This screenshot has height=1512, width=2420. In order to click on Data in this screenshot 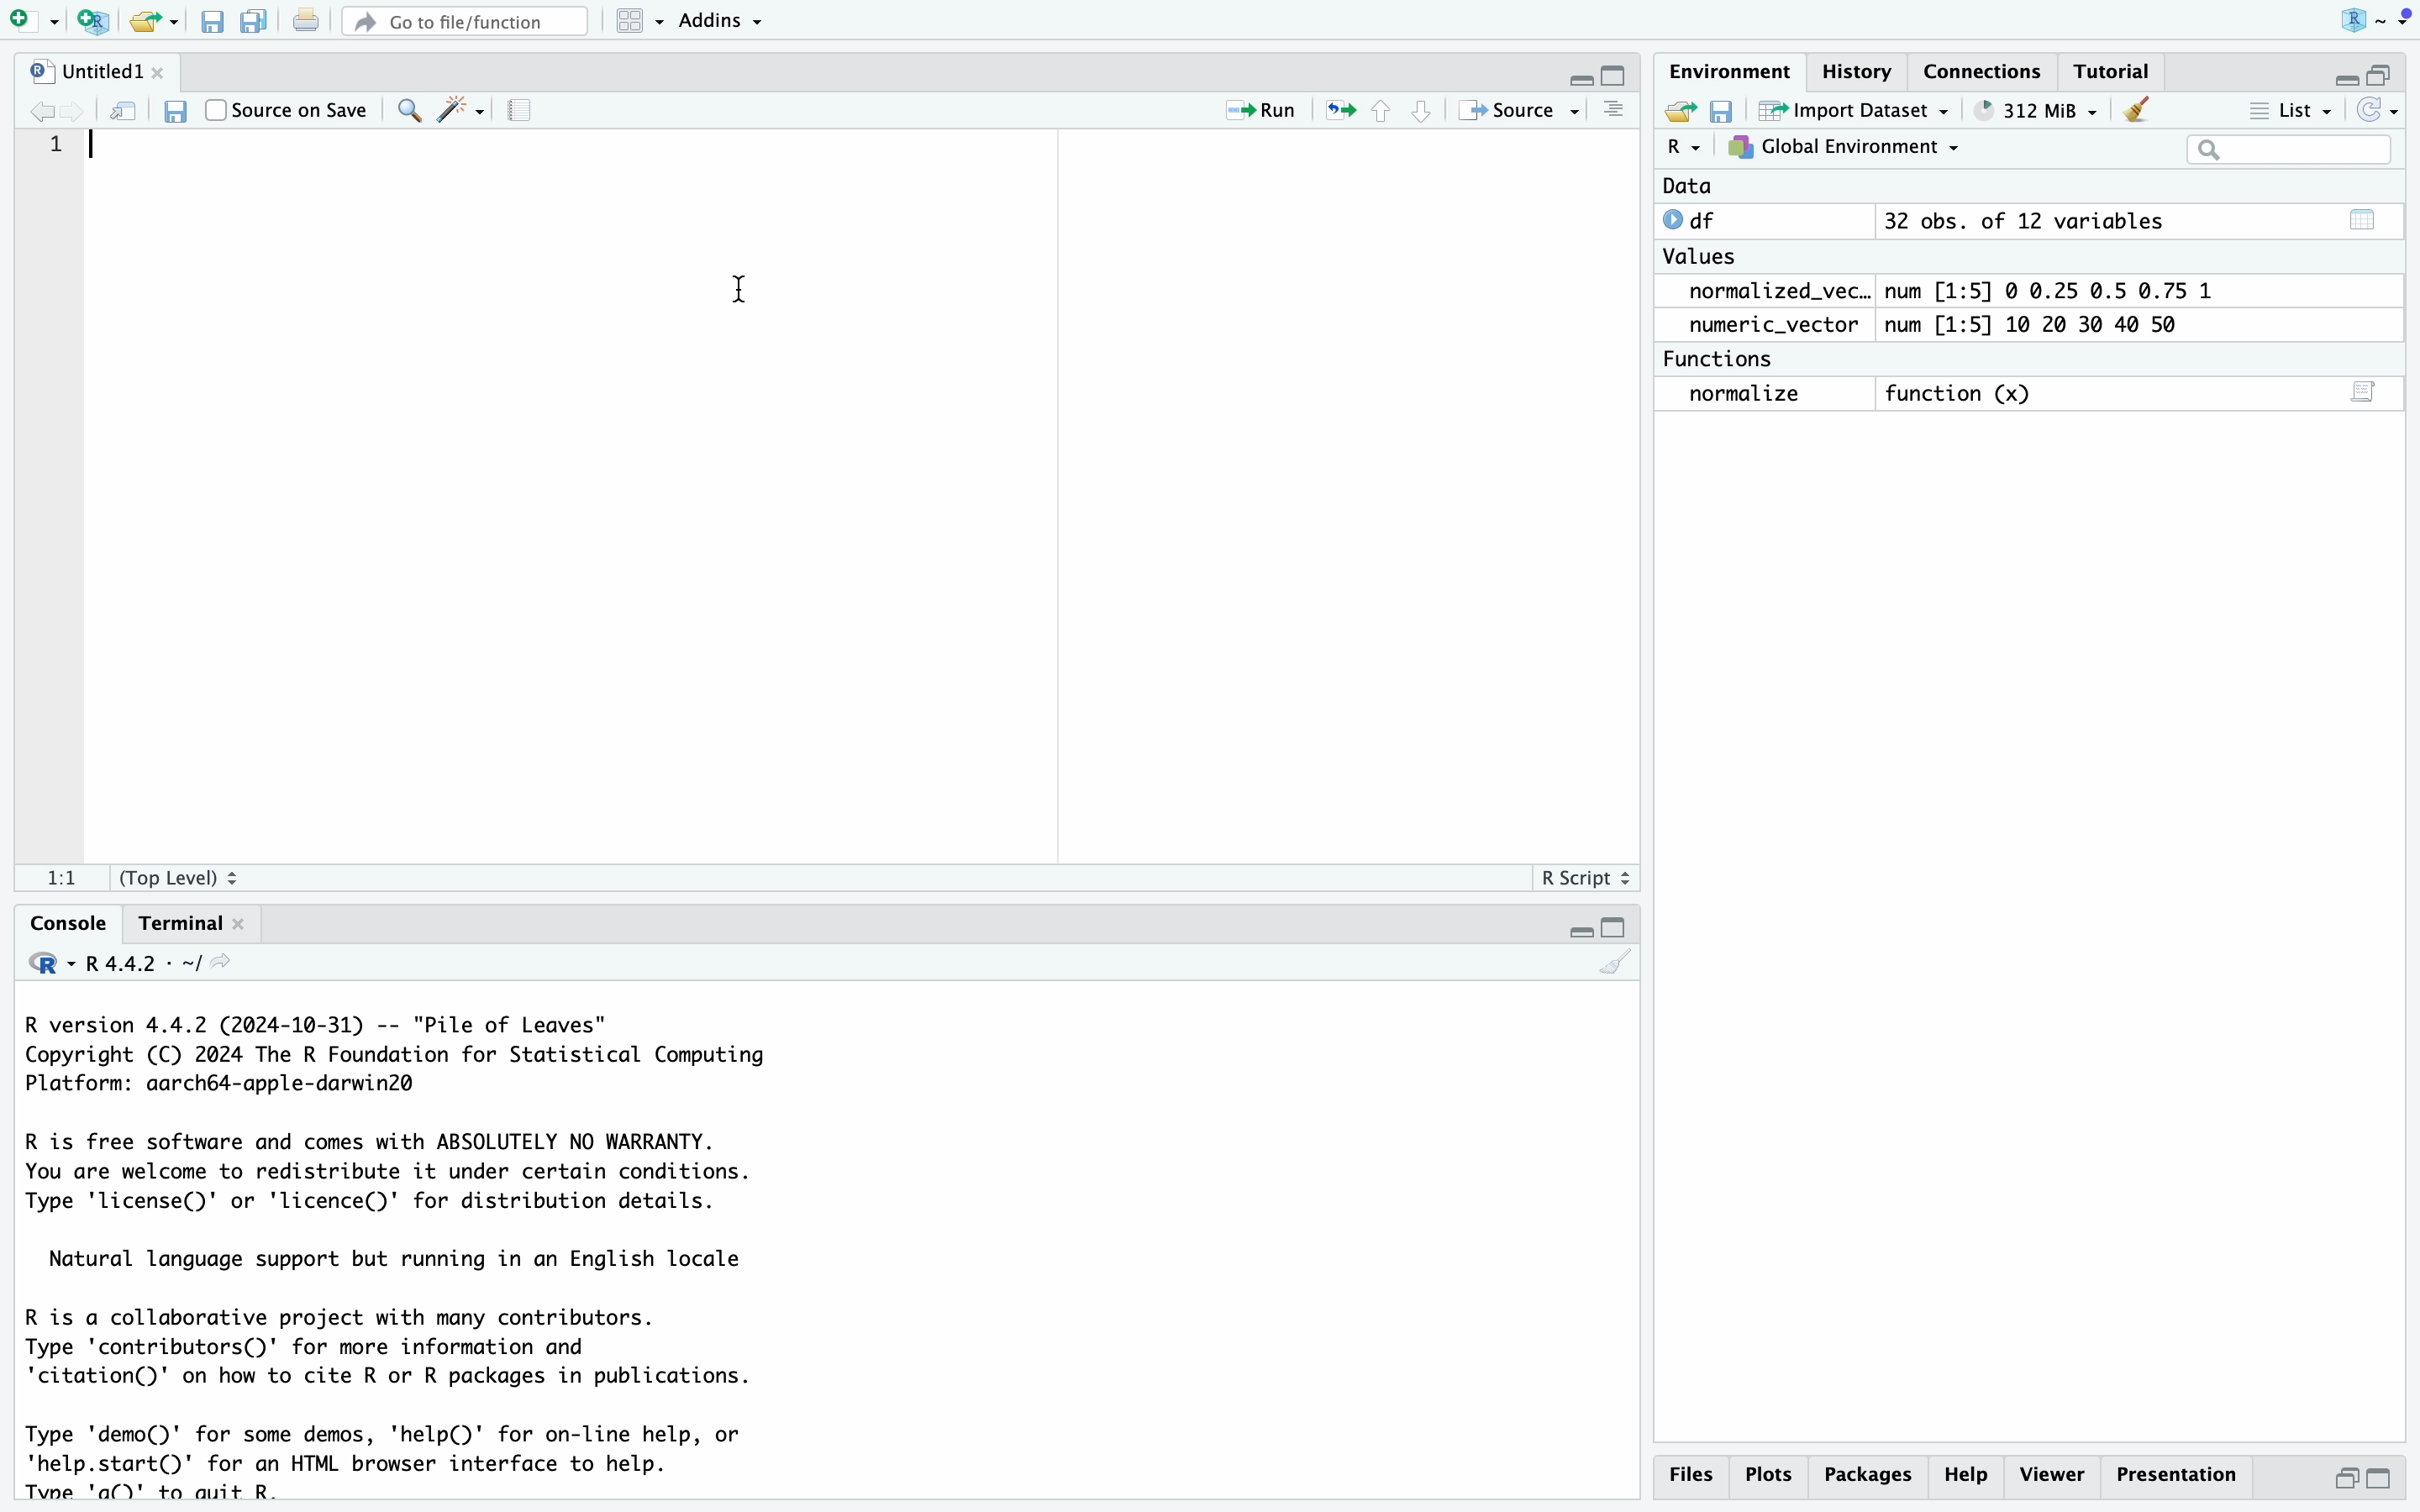, I will do `click(1884, 187)`.